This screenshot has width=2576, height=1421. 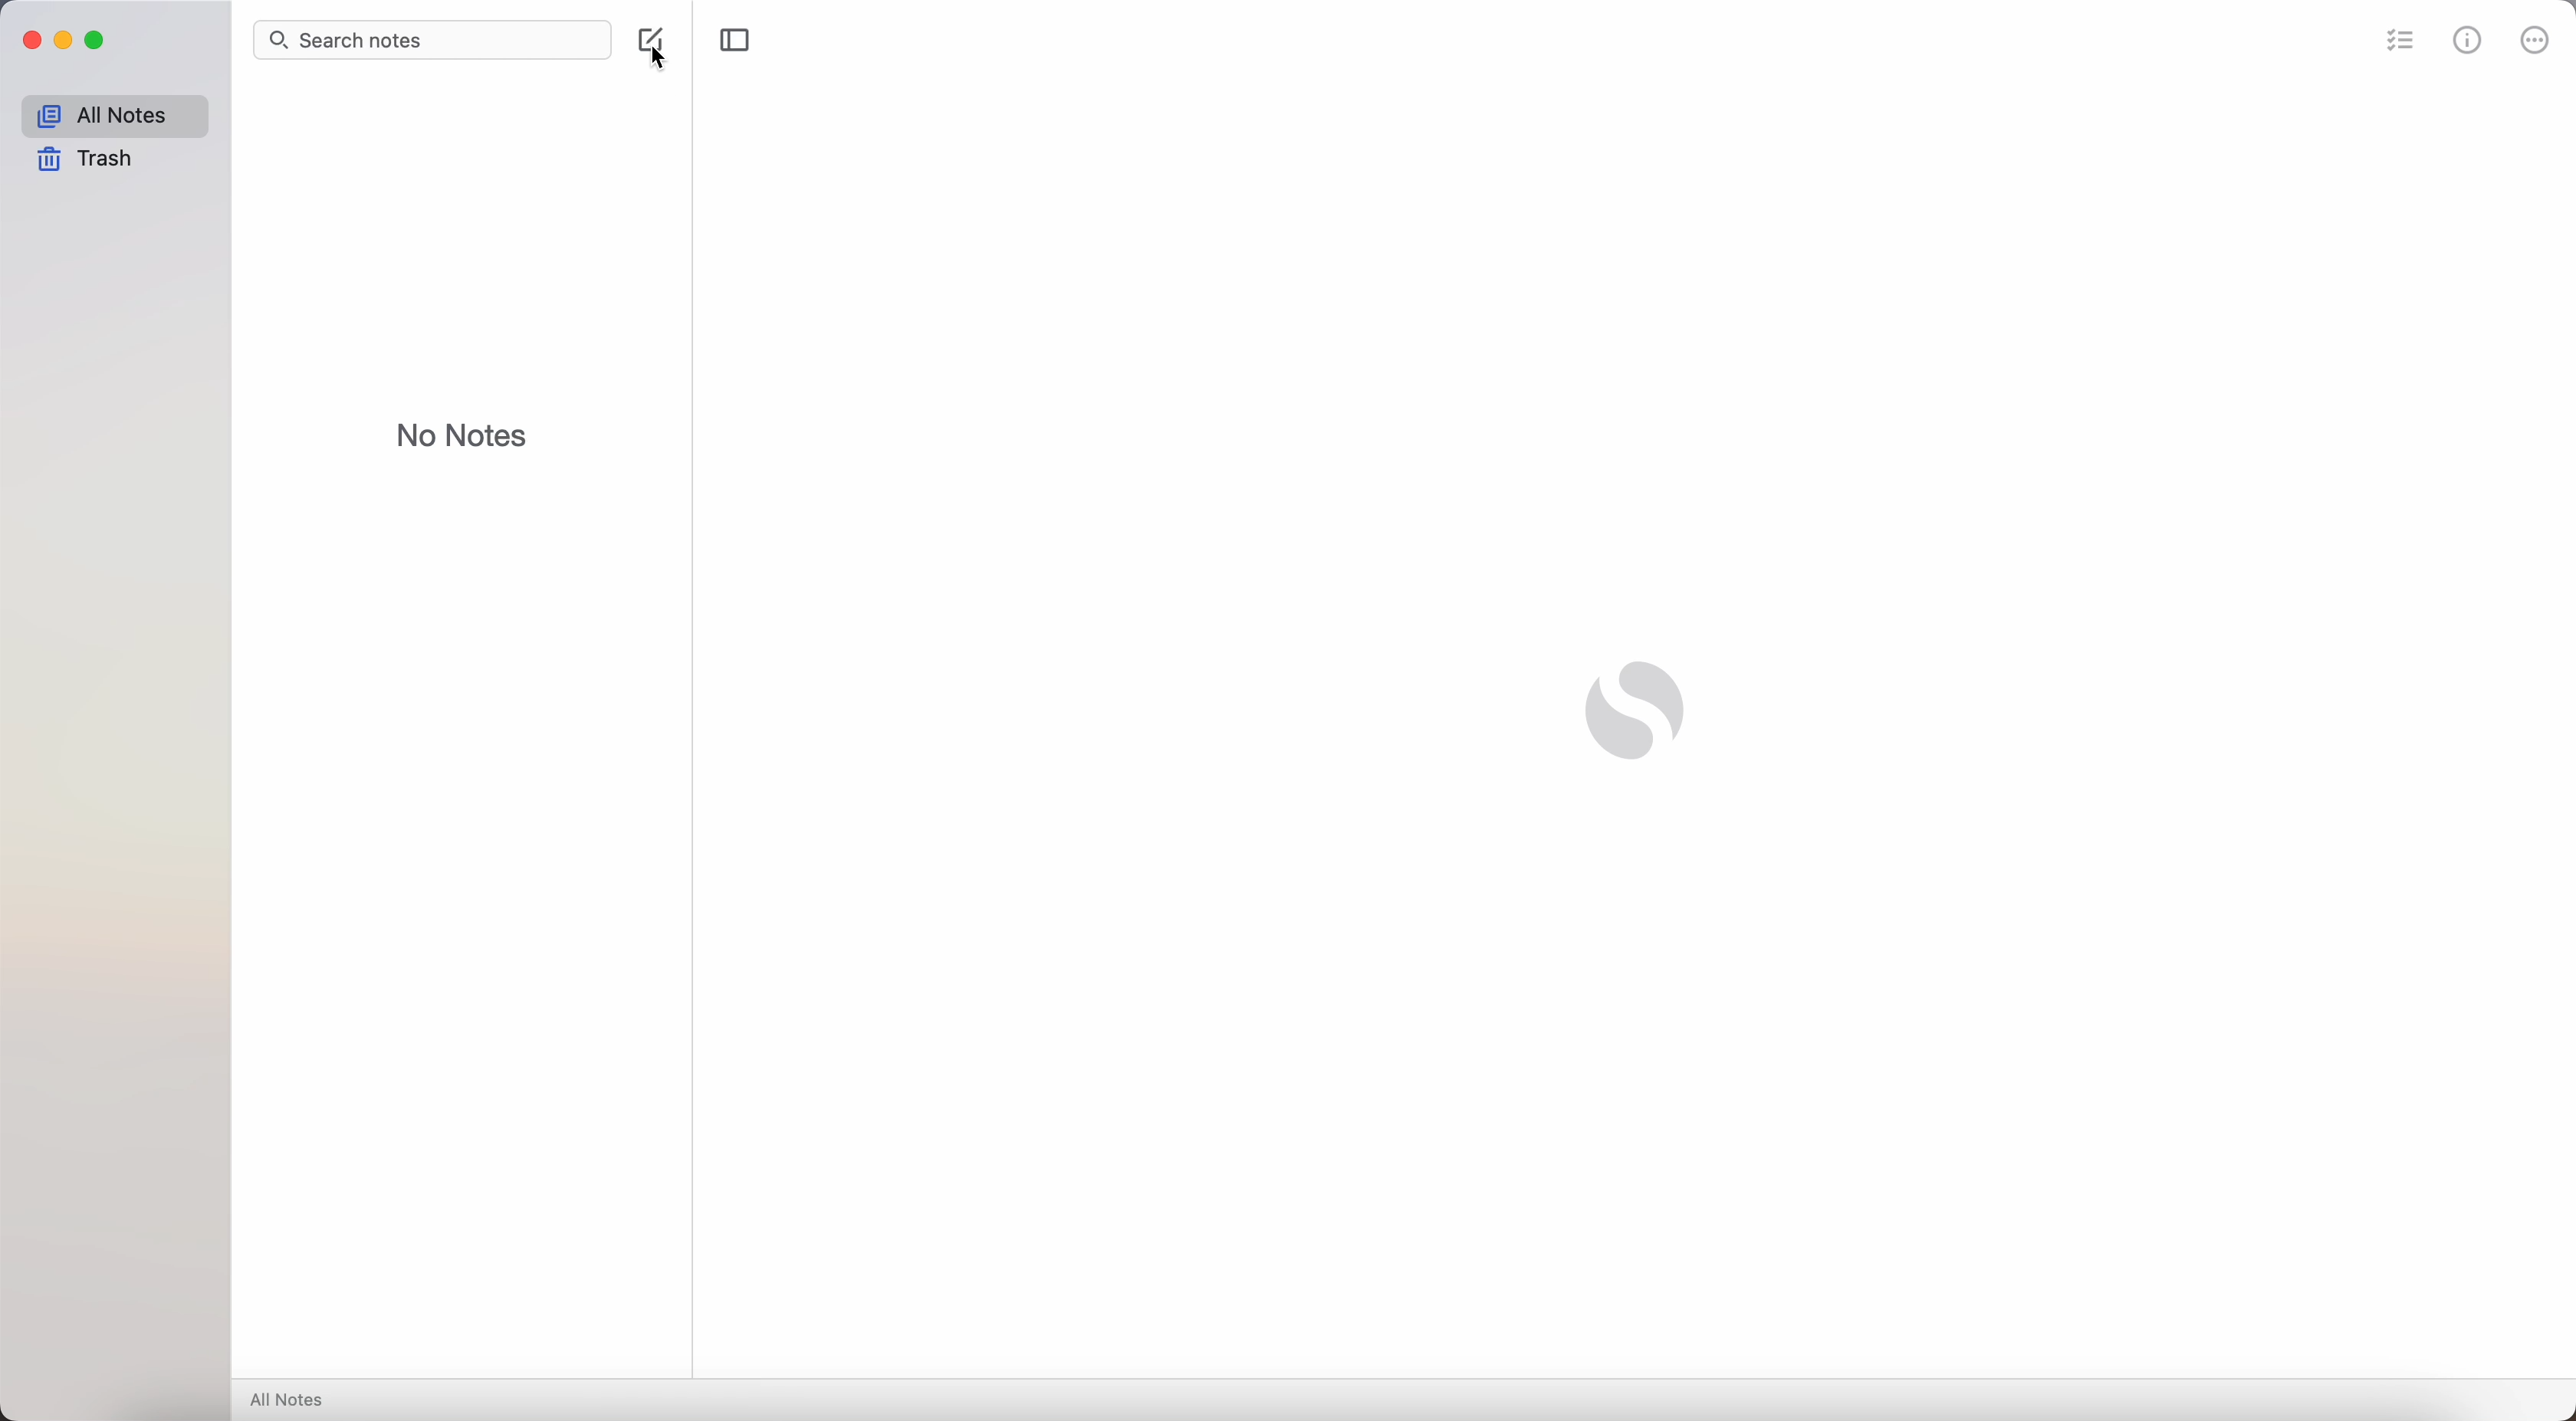 I want to click on maximize, so click(x=100, y=41).